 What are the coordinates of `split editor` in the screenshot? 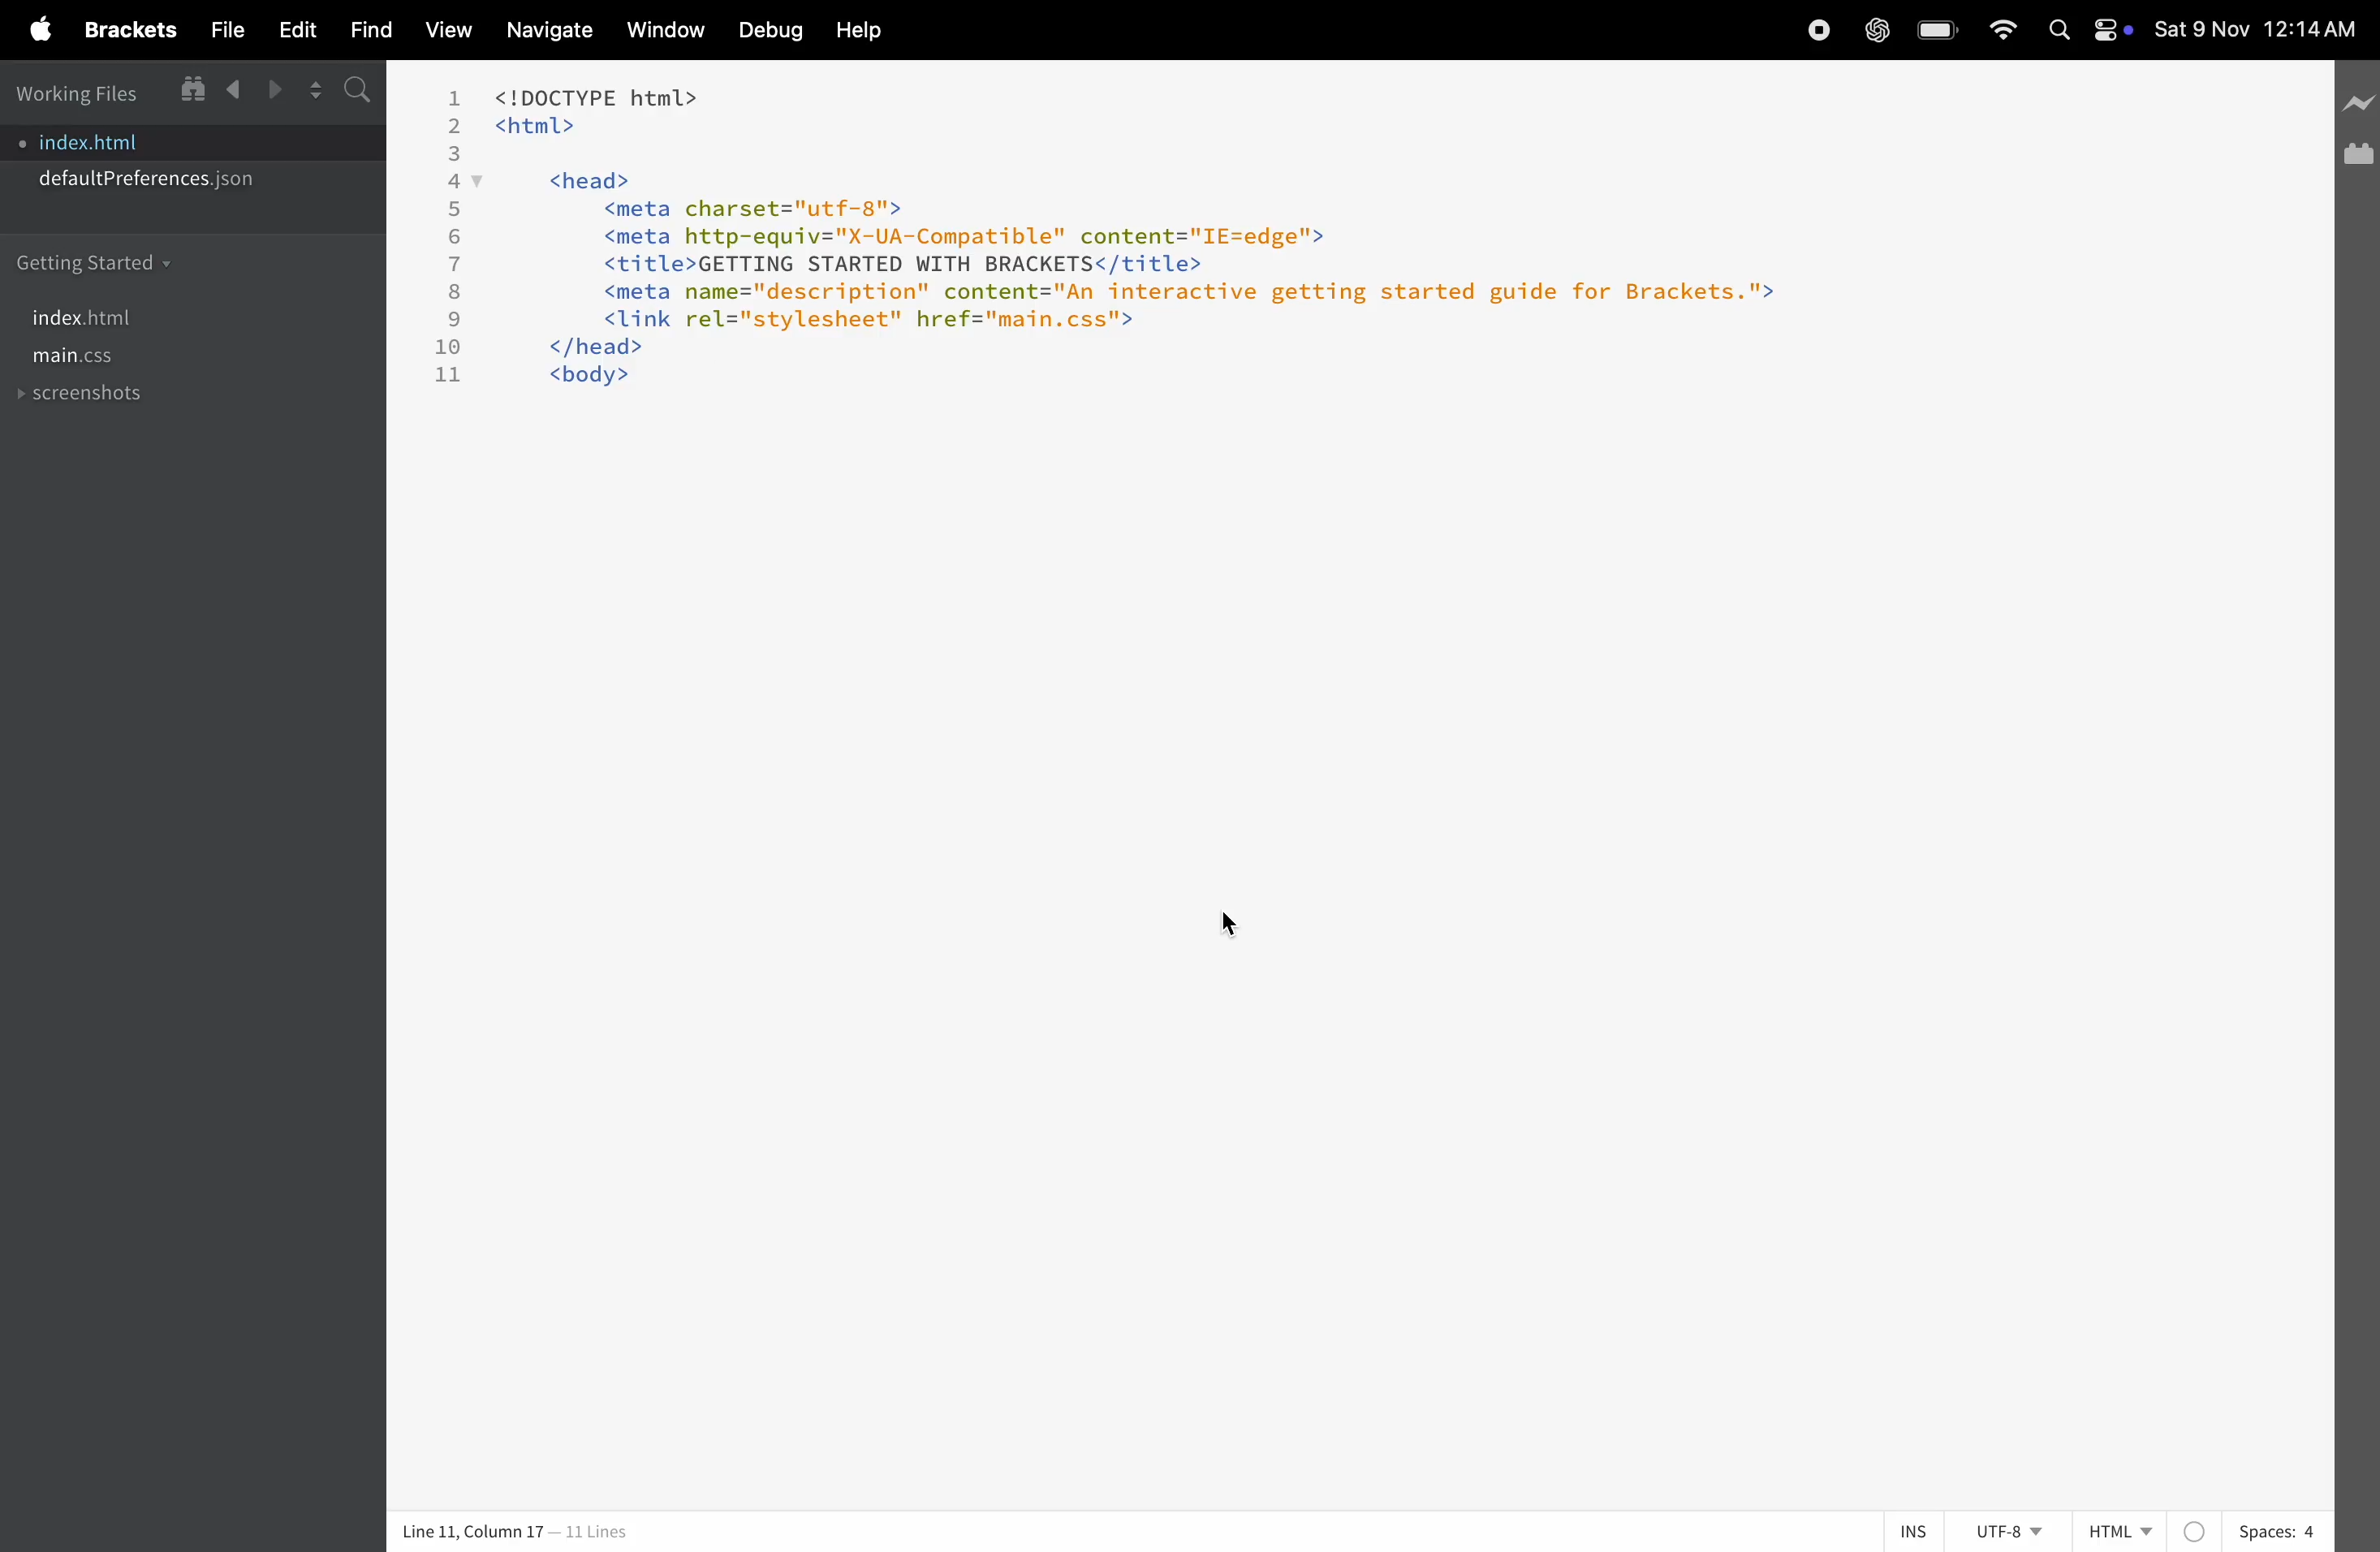 It's located at (320, 92).